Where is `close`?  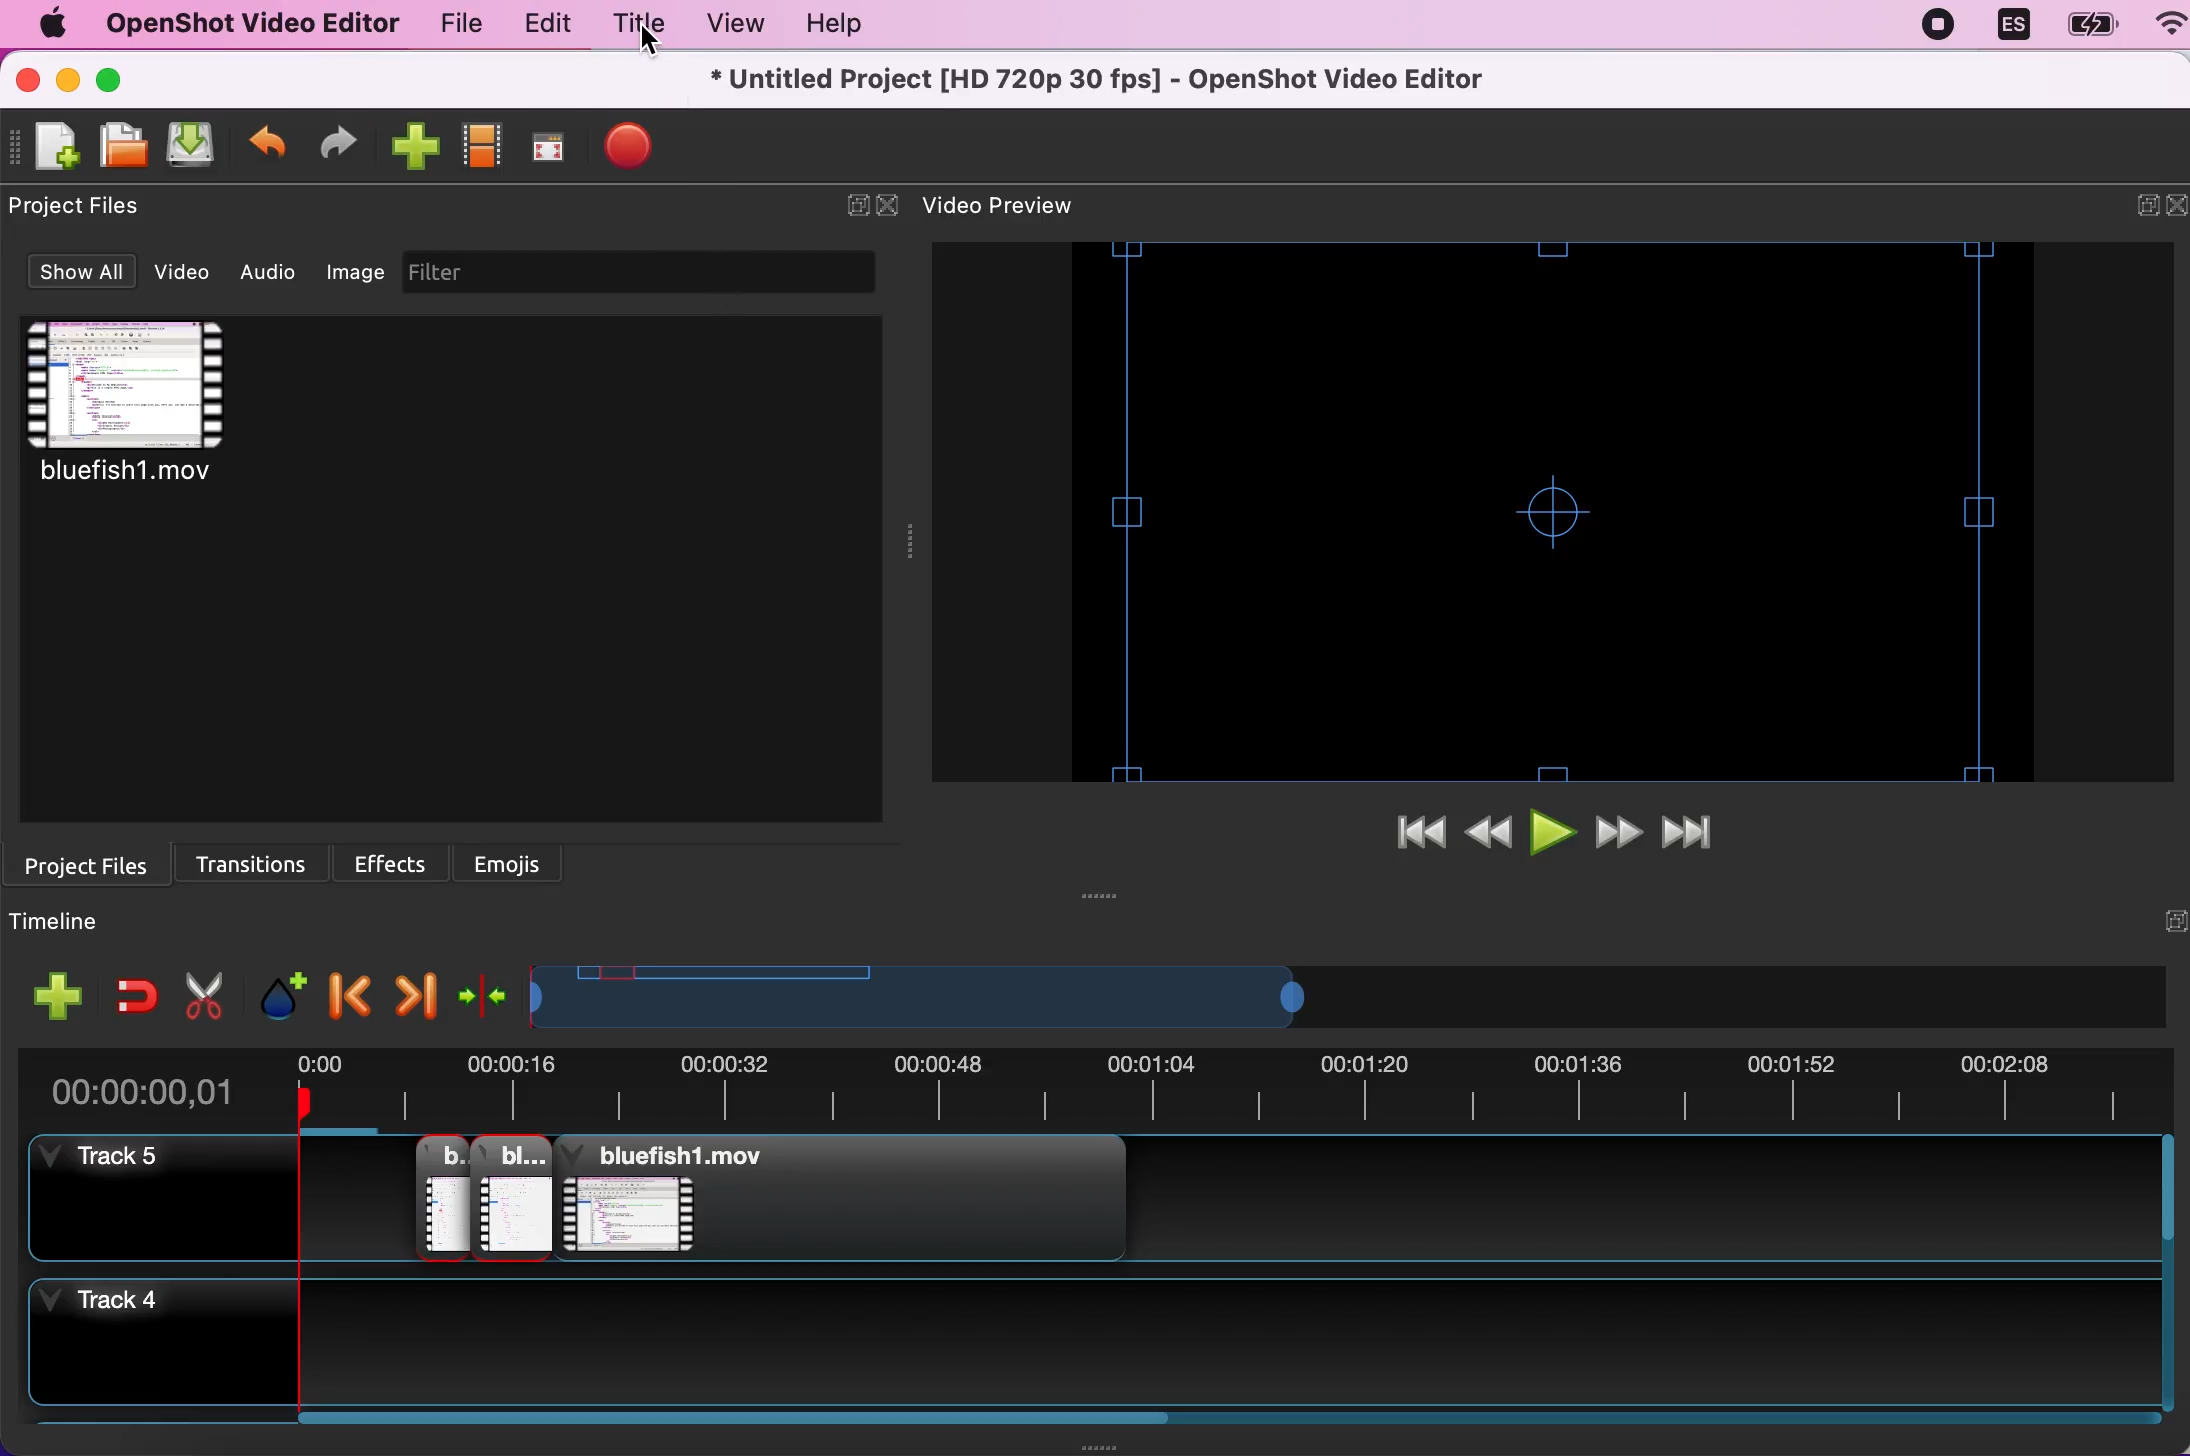 close is located at coordinates (29, 80).